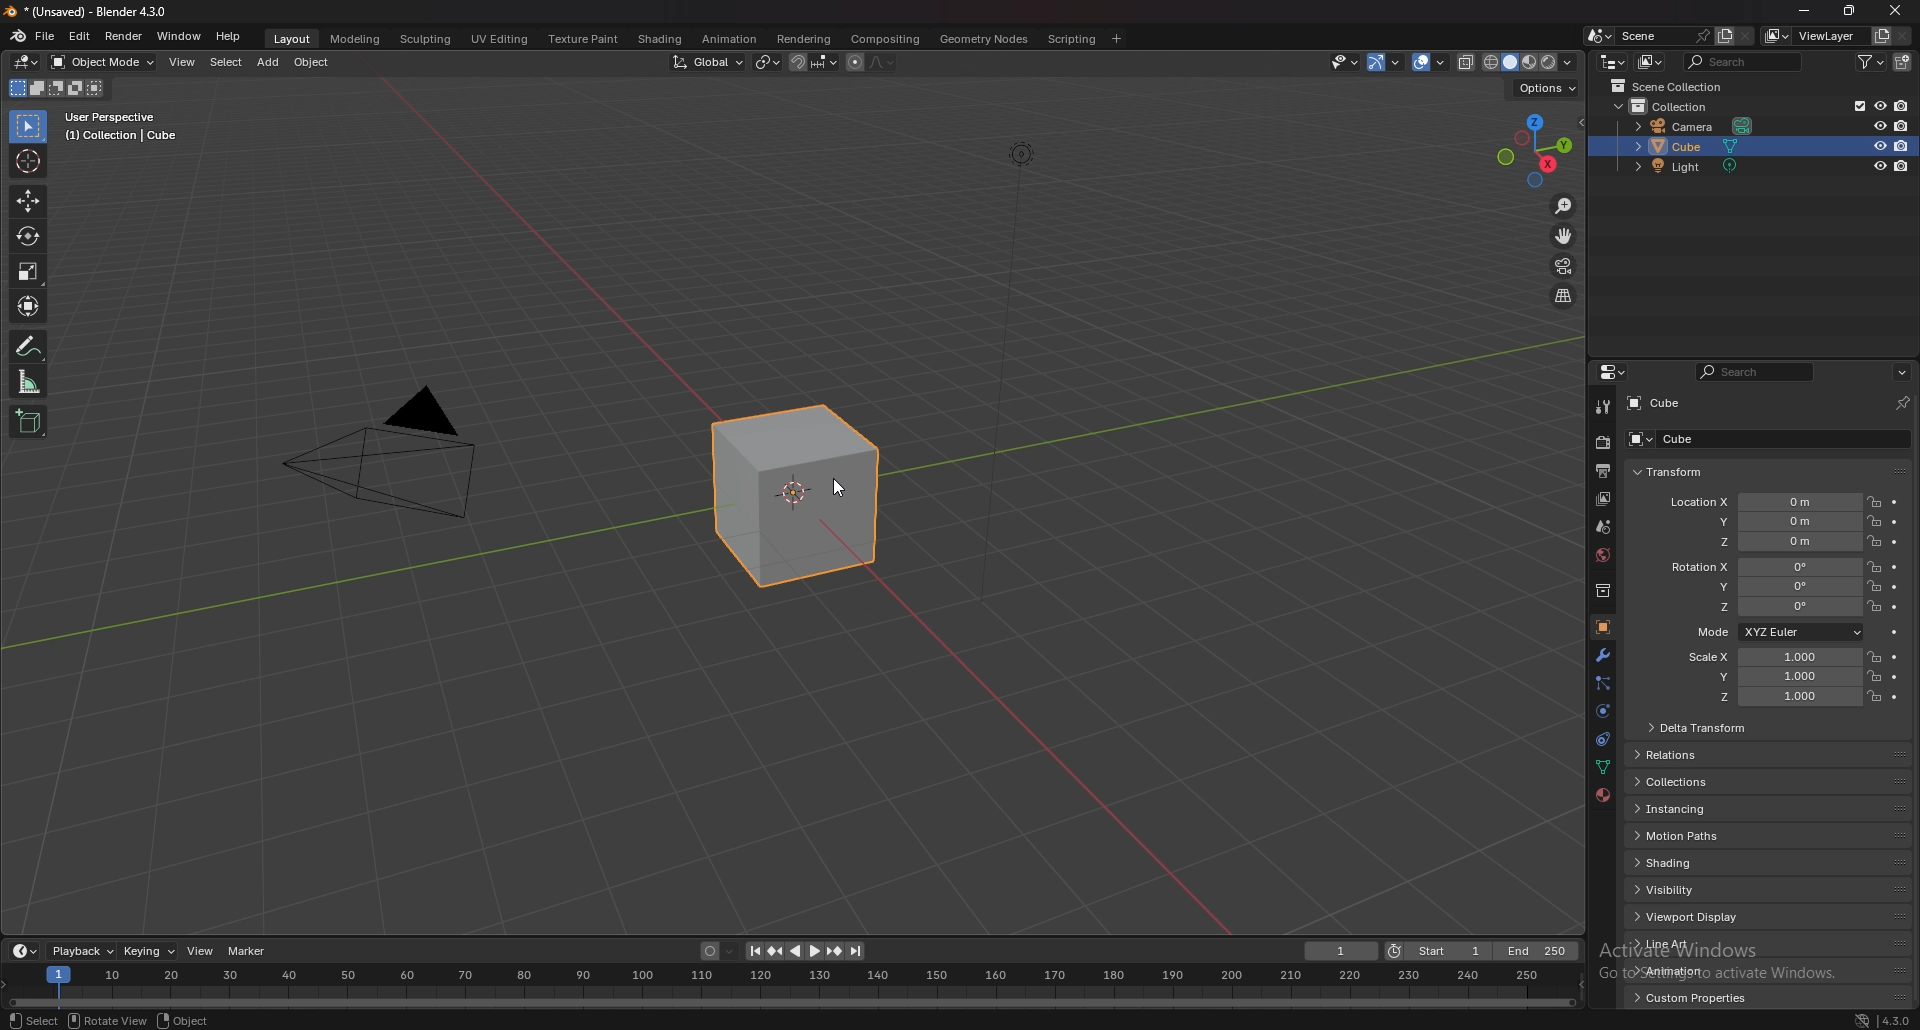  Describe the element at coordinates (1874, 502) in the screenshot. I see `lock location` at that location.